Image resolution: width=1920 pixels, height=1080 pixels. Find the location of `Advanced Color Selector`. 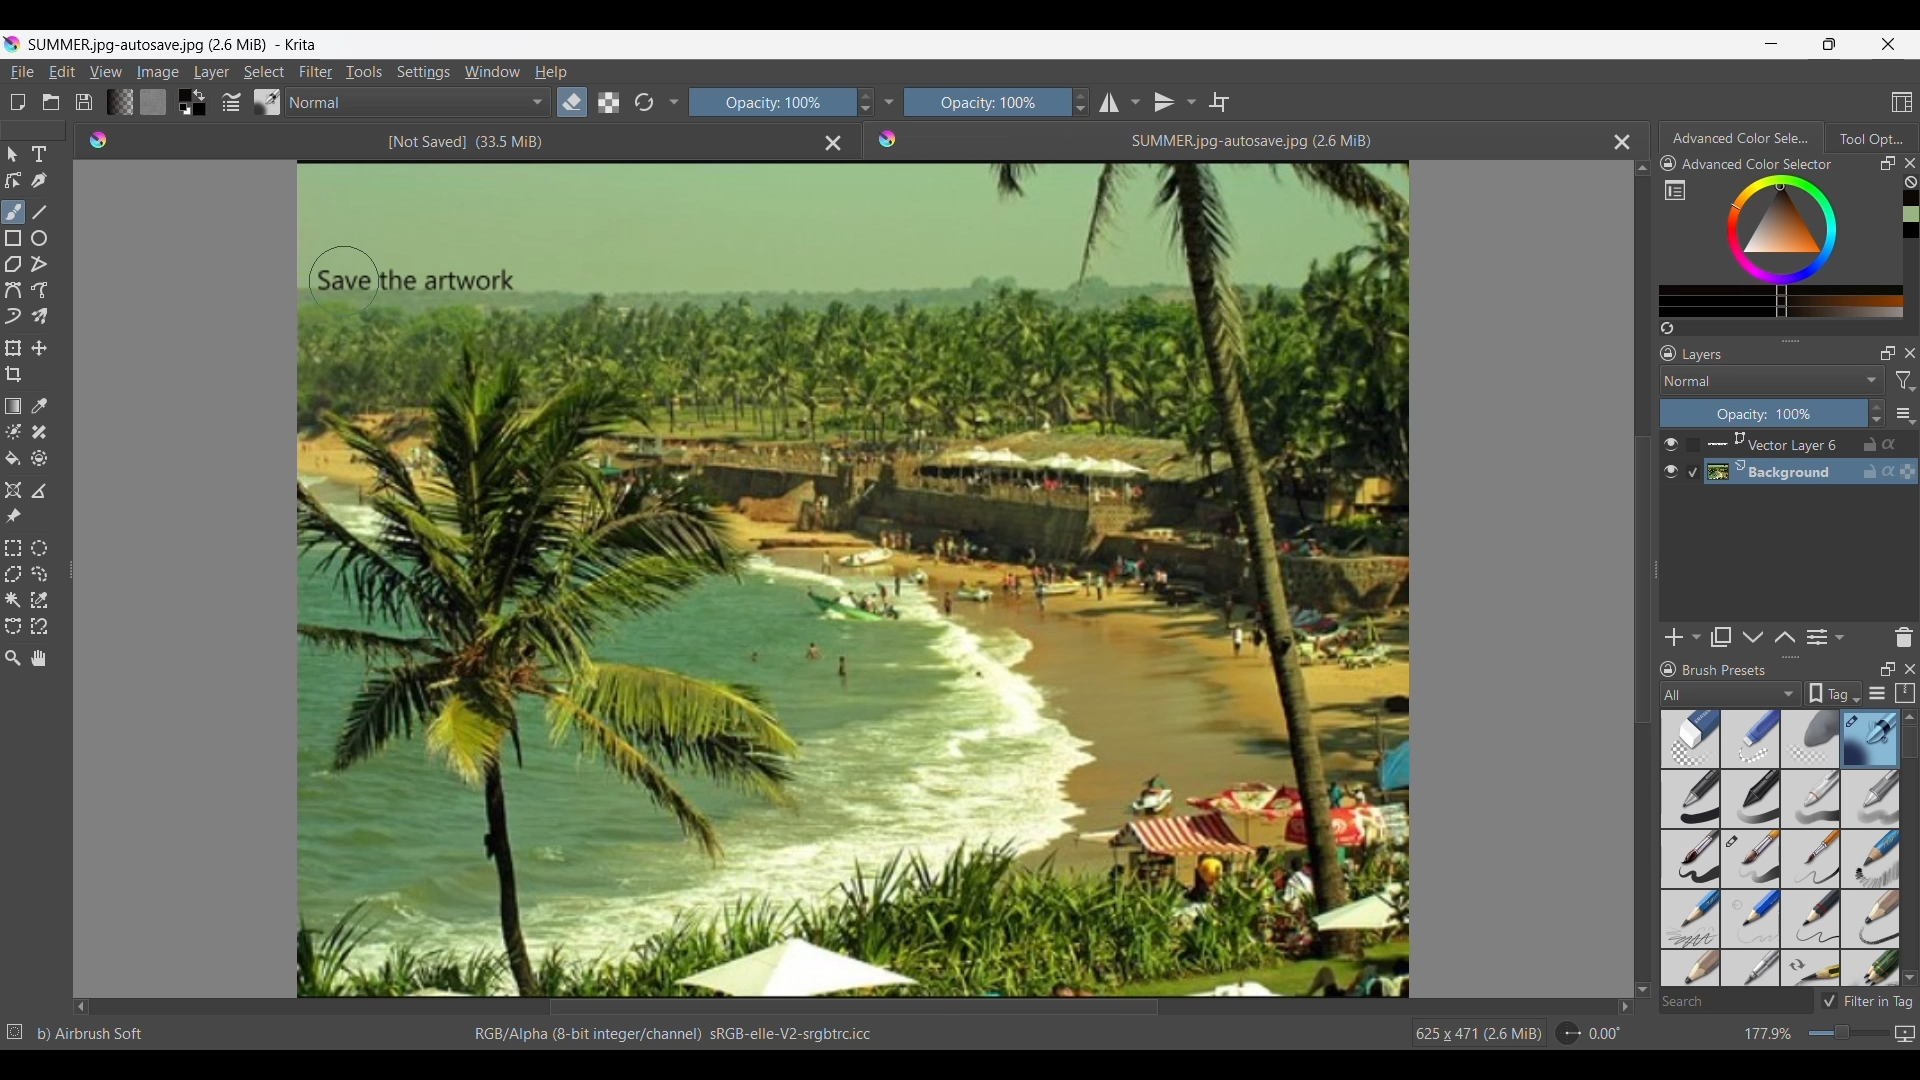

Advanced Color Selector is located at coordinates (1762, 165).